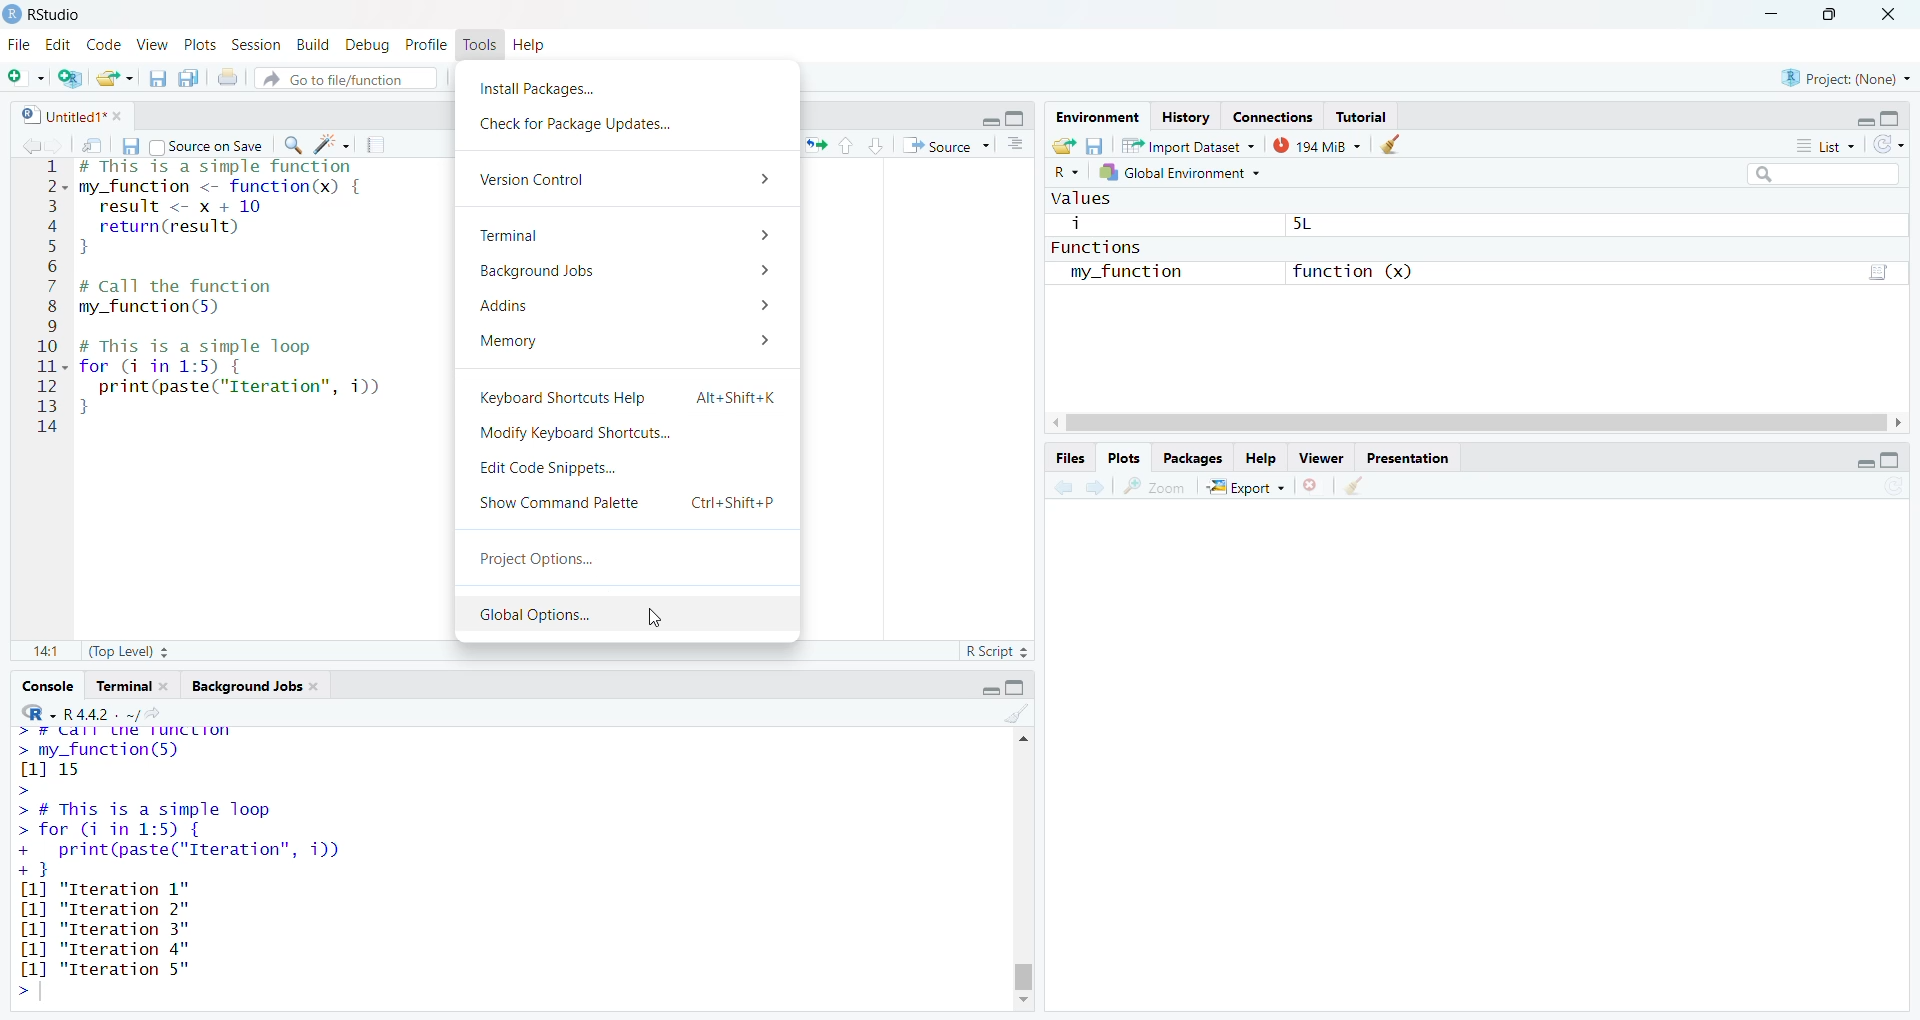 Image resolution: width=1920 pixels, height=1020 pixels. I want to click on maximize, so click(1900, 114).